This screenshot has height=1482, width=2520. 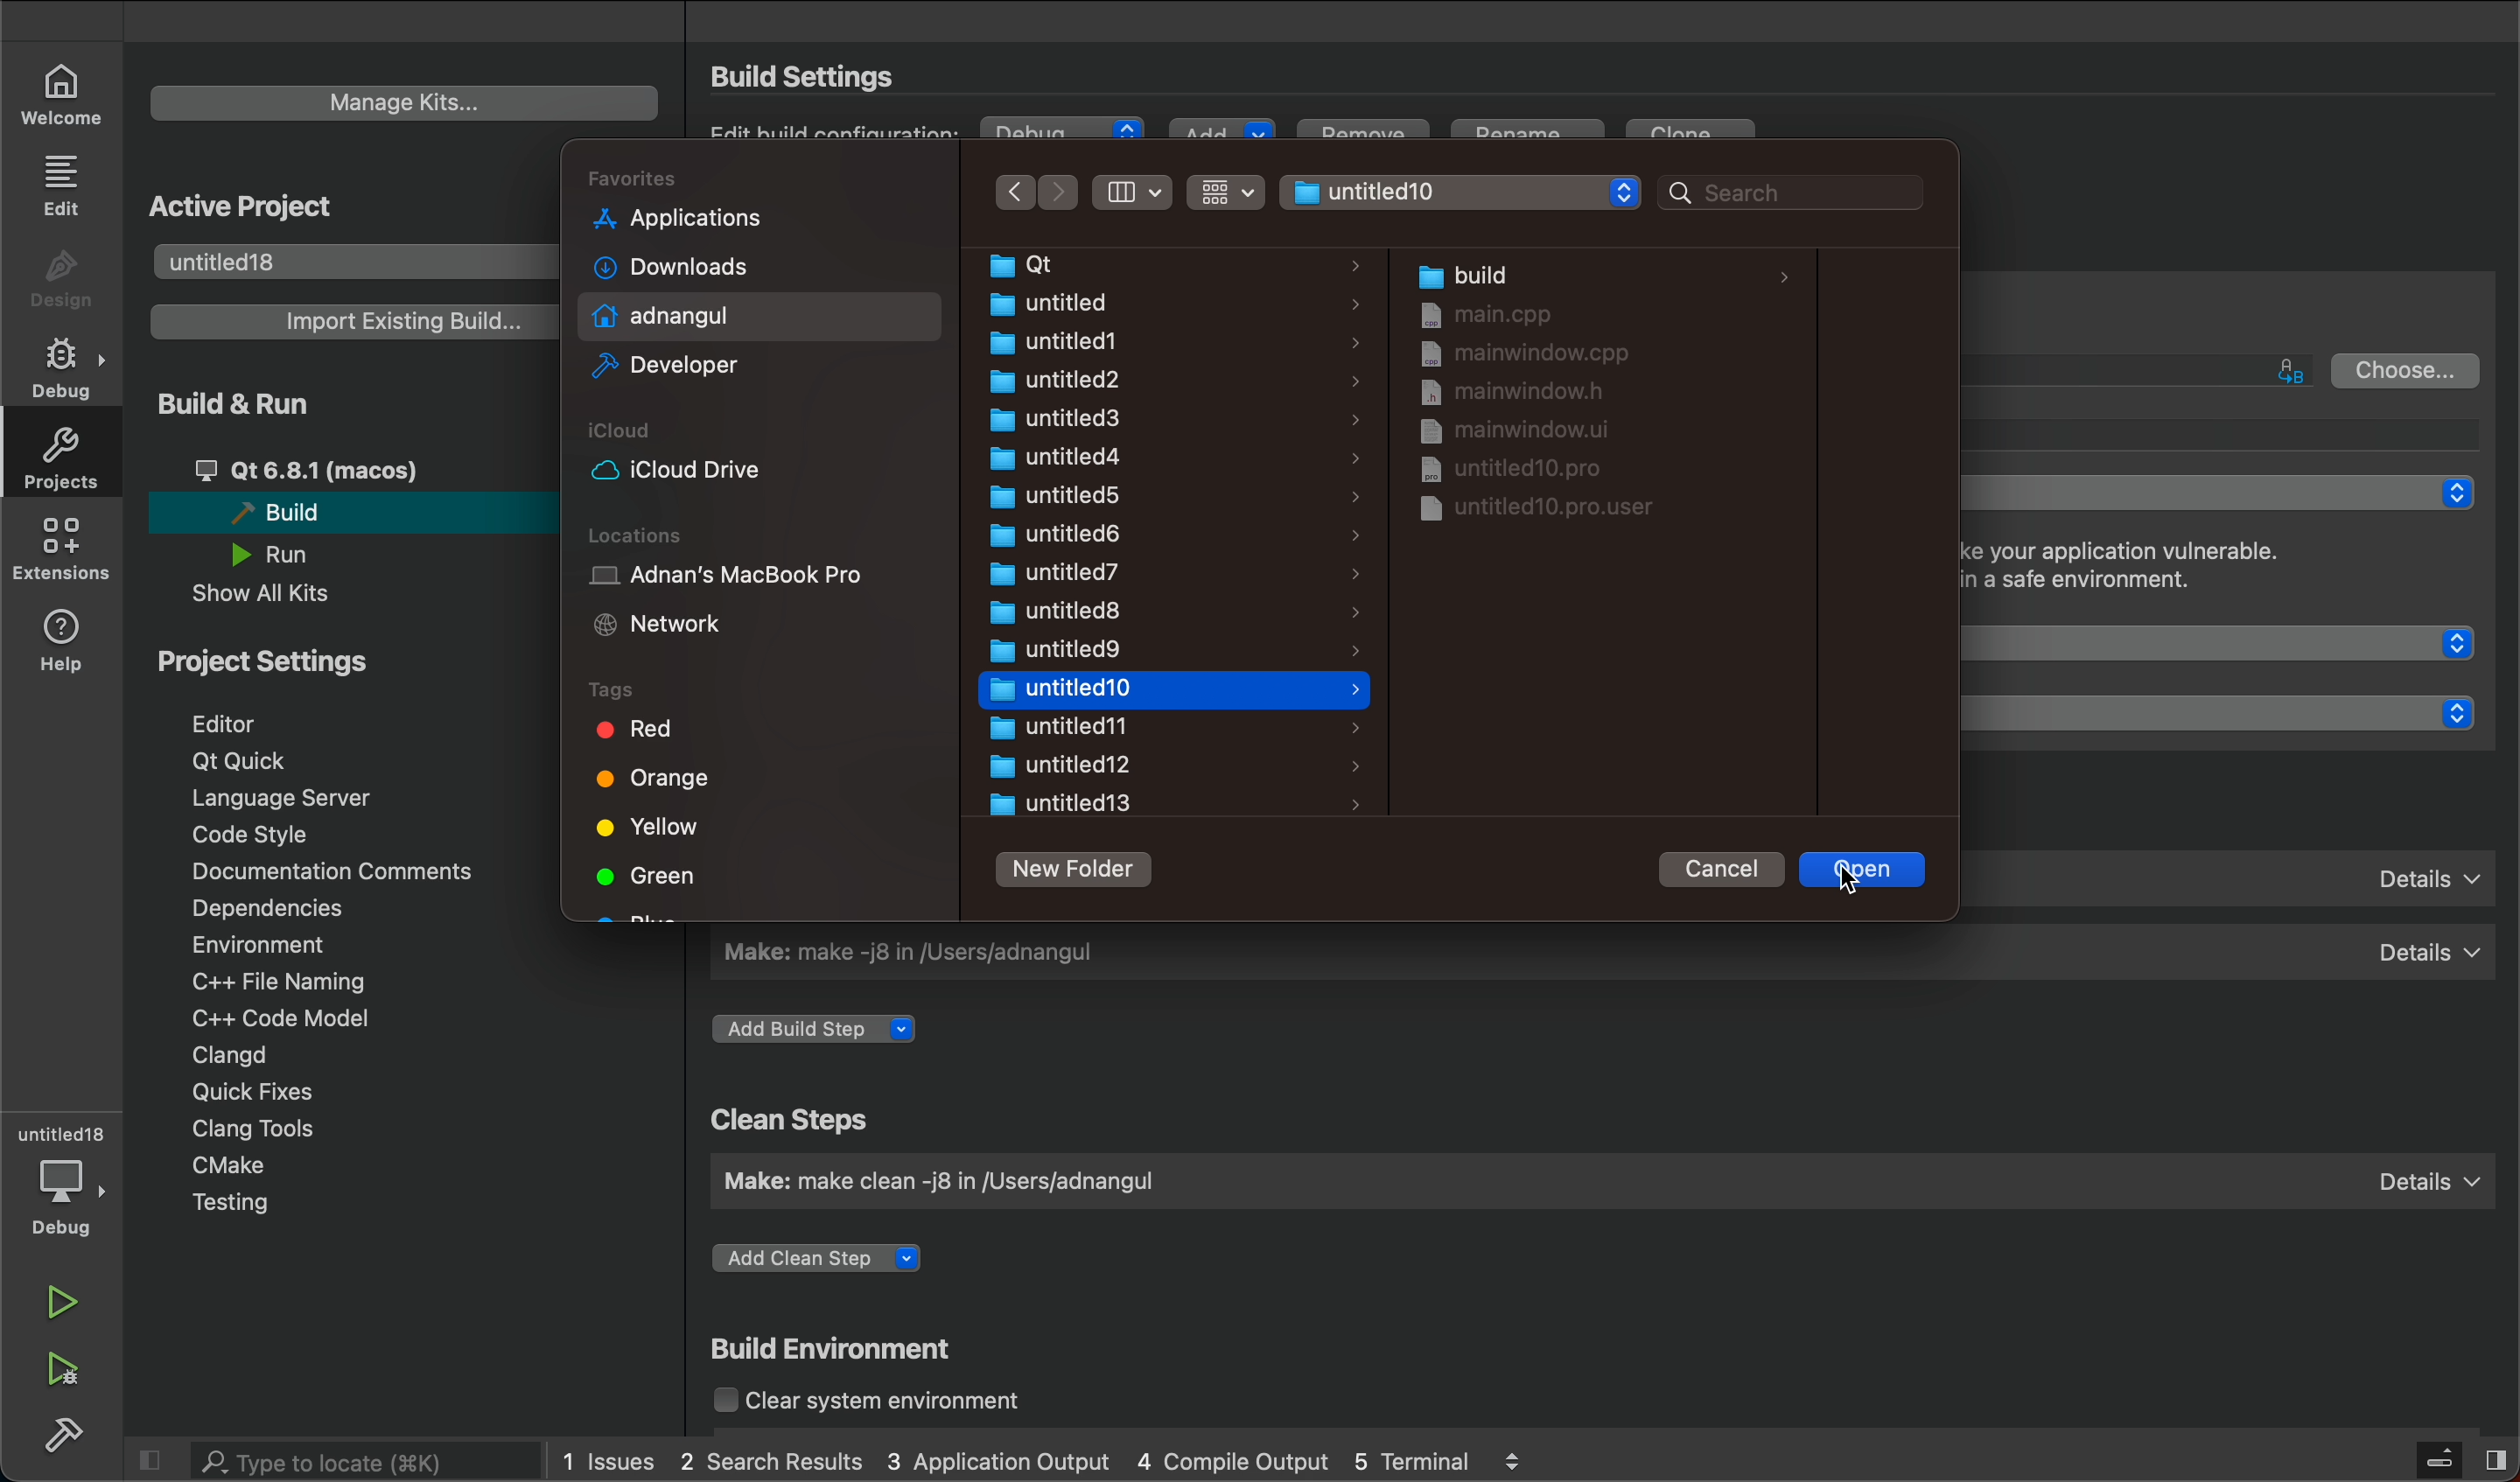 What do you see at coordinates (267, 664) in the screenshot?
I see `project setting` at bounding box center [267, 664].